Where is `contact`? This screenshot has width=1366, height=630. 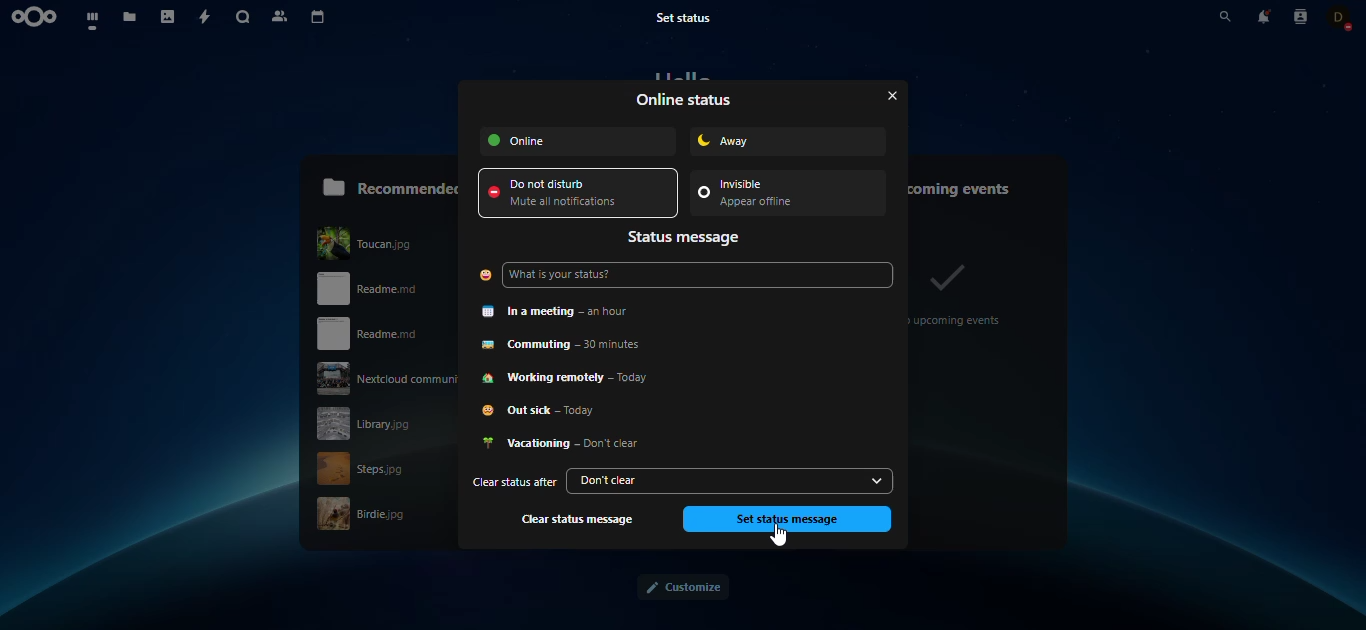 contact is located at coordinates (1341, 16).